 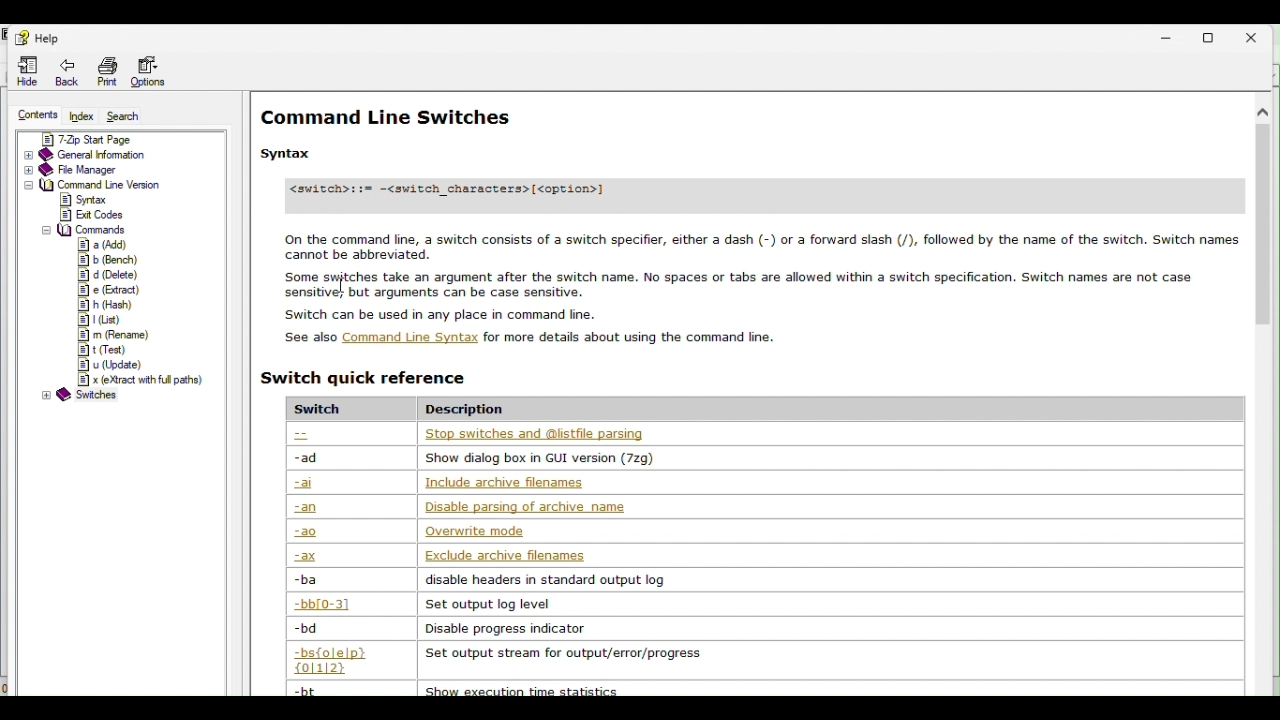 What do you see at coordinates (307, 433) in the screenshot?
I see `--` at bounding box center [307, 433].